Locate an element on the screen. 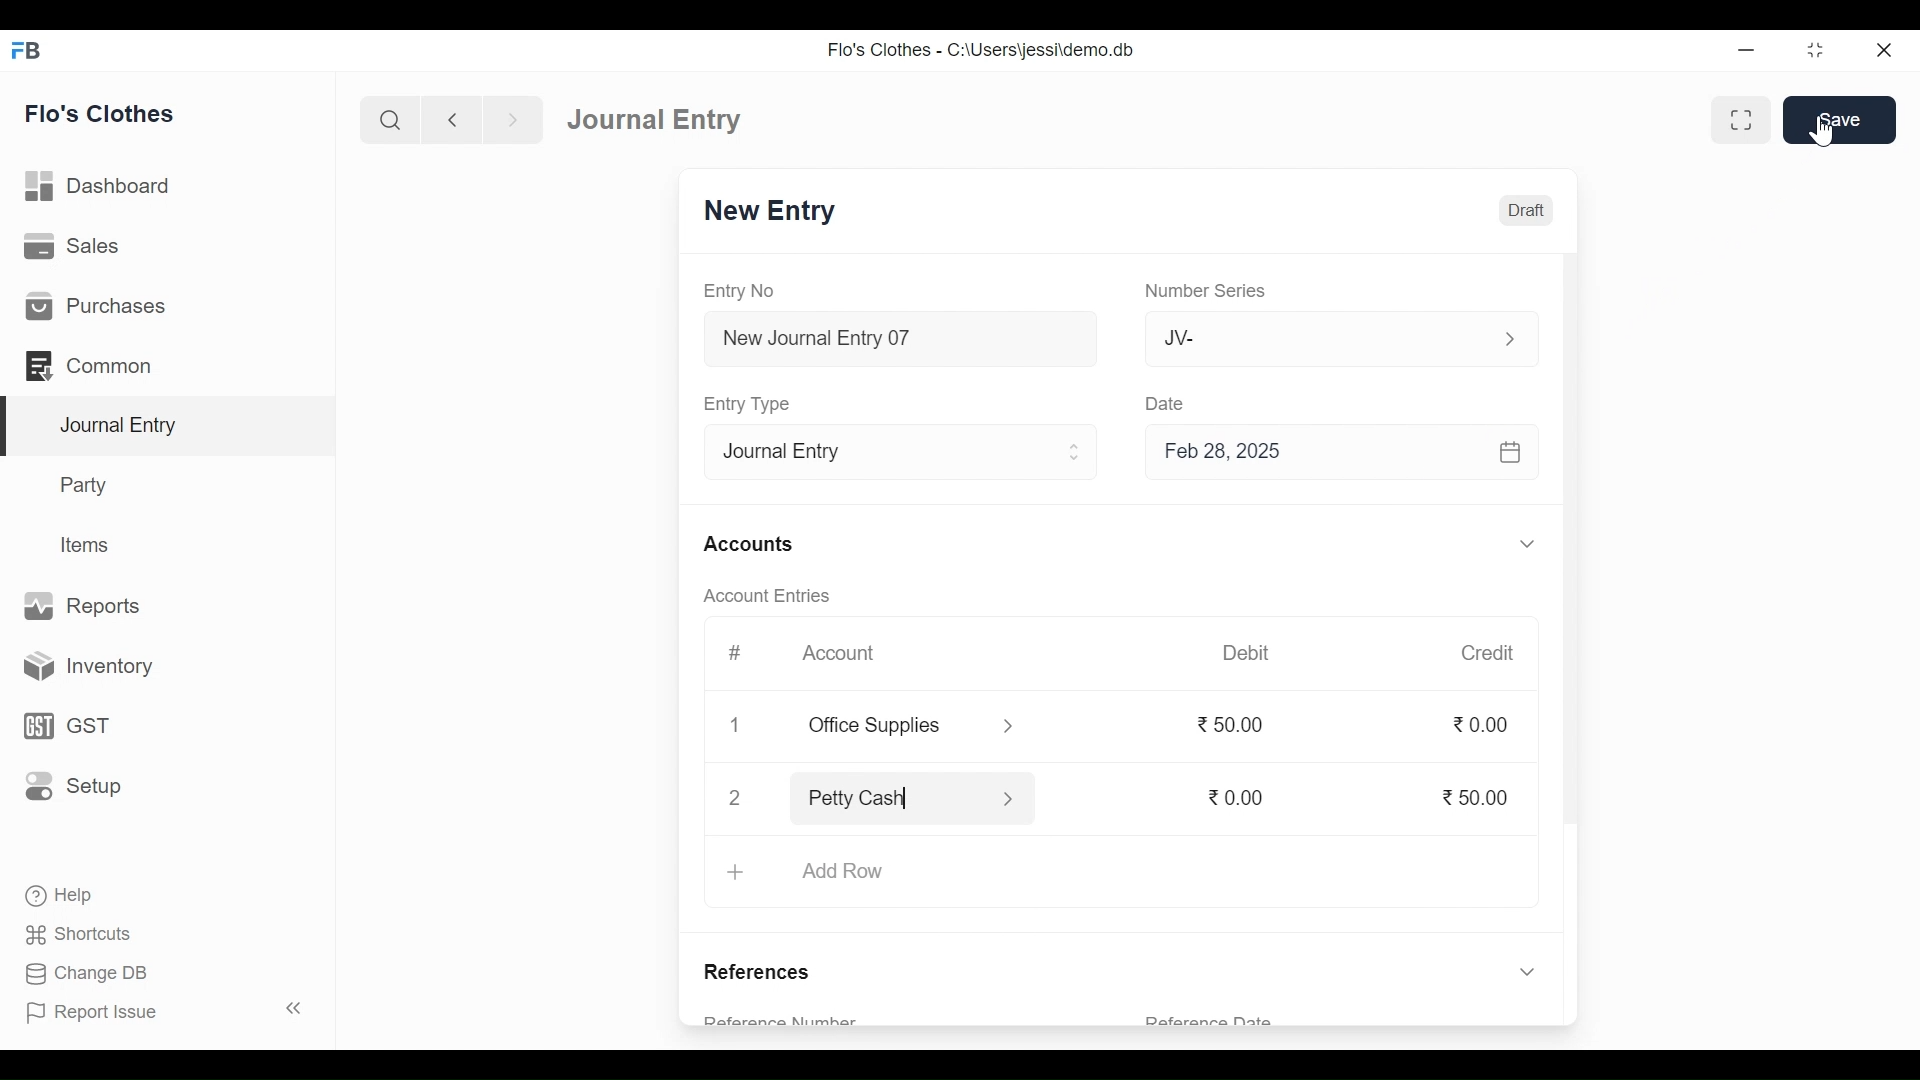  # is located at coordinates (736, 651).